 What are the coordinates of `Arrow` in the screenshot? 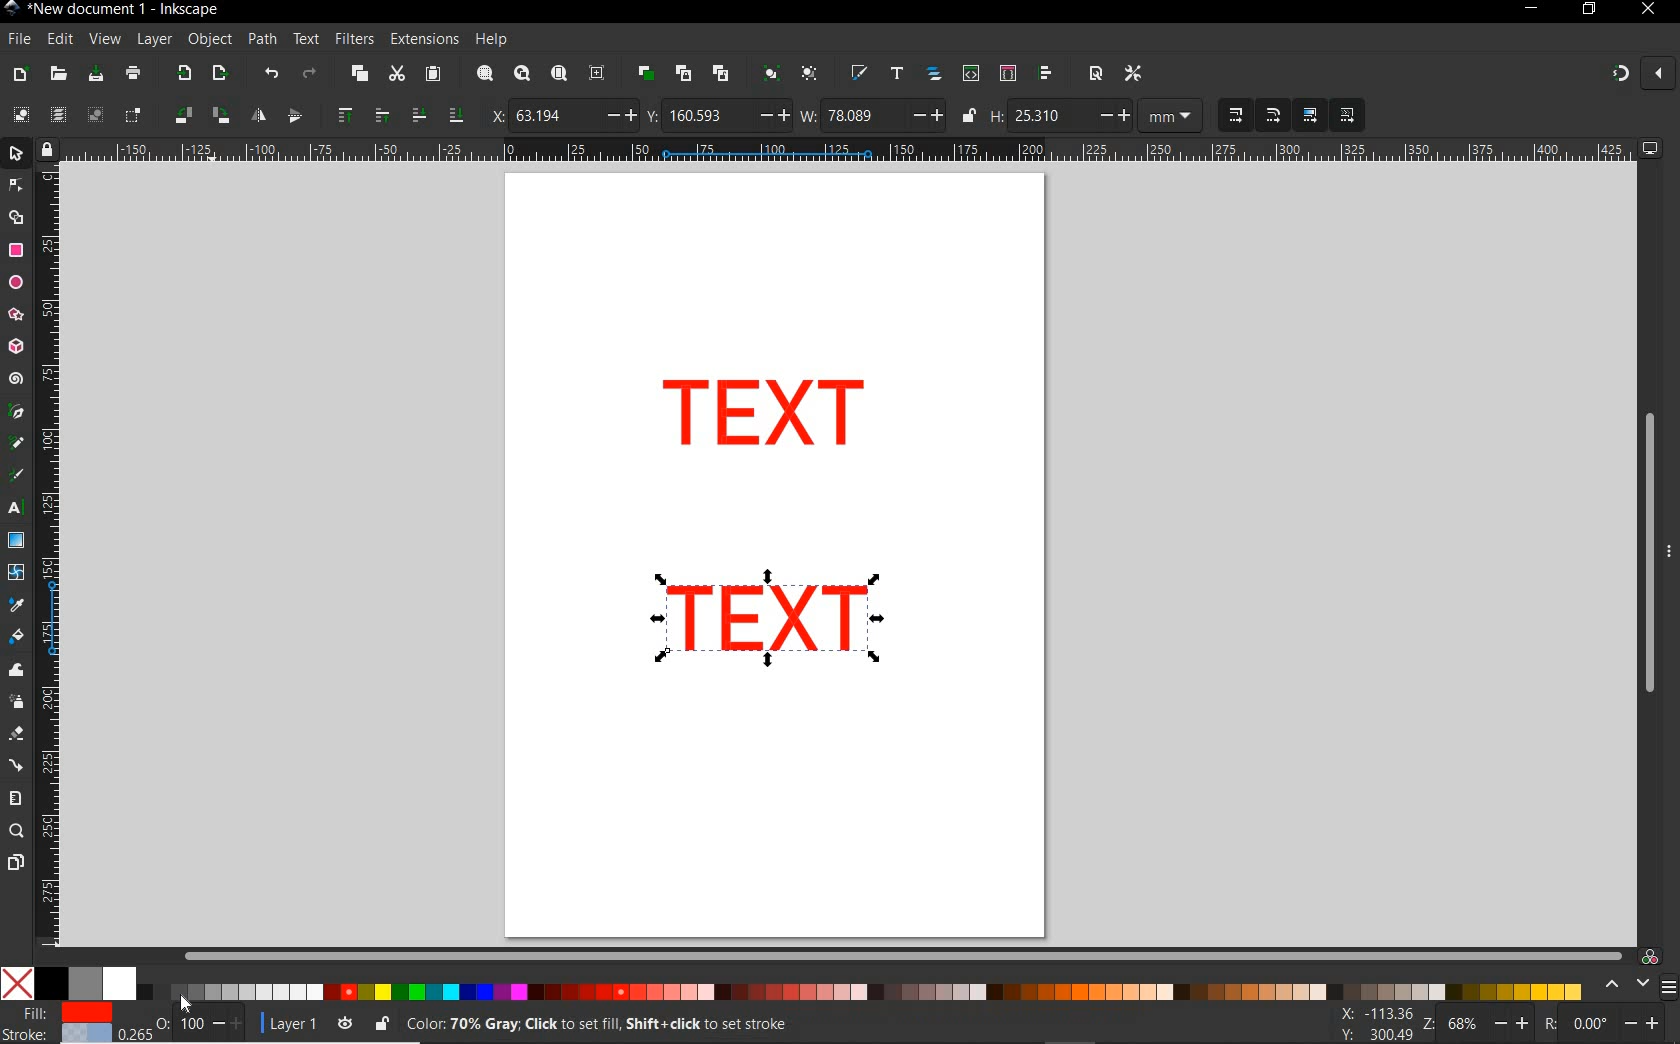 It's located at (18, 201).